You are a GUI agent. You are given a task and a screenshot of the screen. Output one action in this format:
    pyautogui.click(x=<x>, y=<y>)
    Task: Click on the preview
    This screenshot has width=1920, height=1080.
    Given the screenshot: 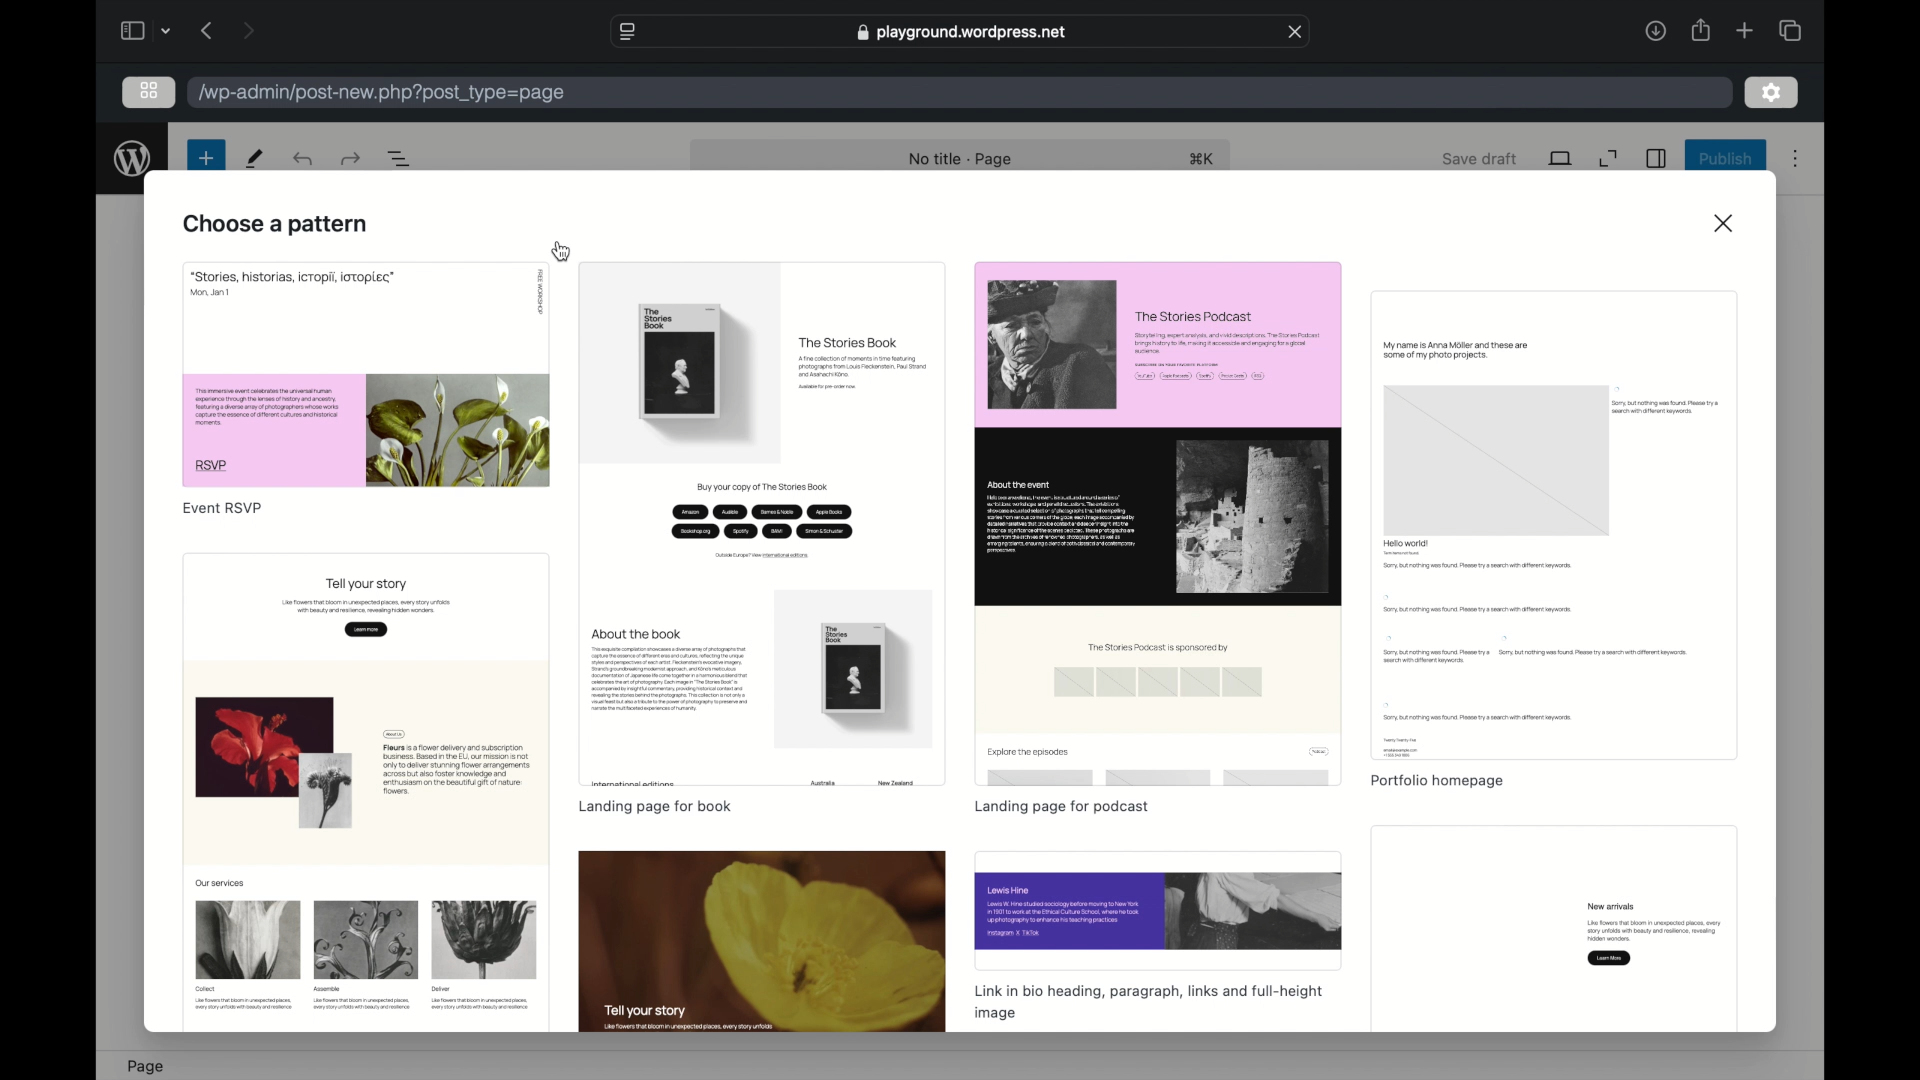 What is the action you would take?
    pyautogui.click(x=1158, y=910)
    